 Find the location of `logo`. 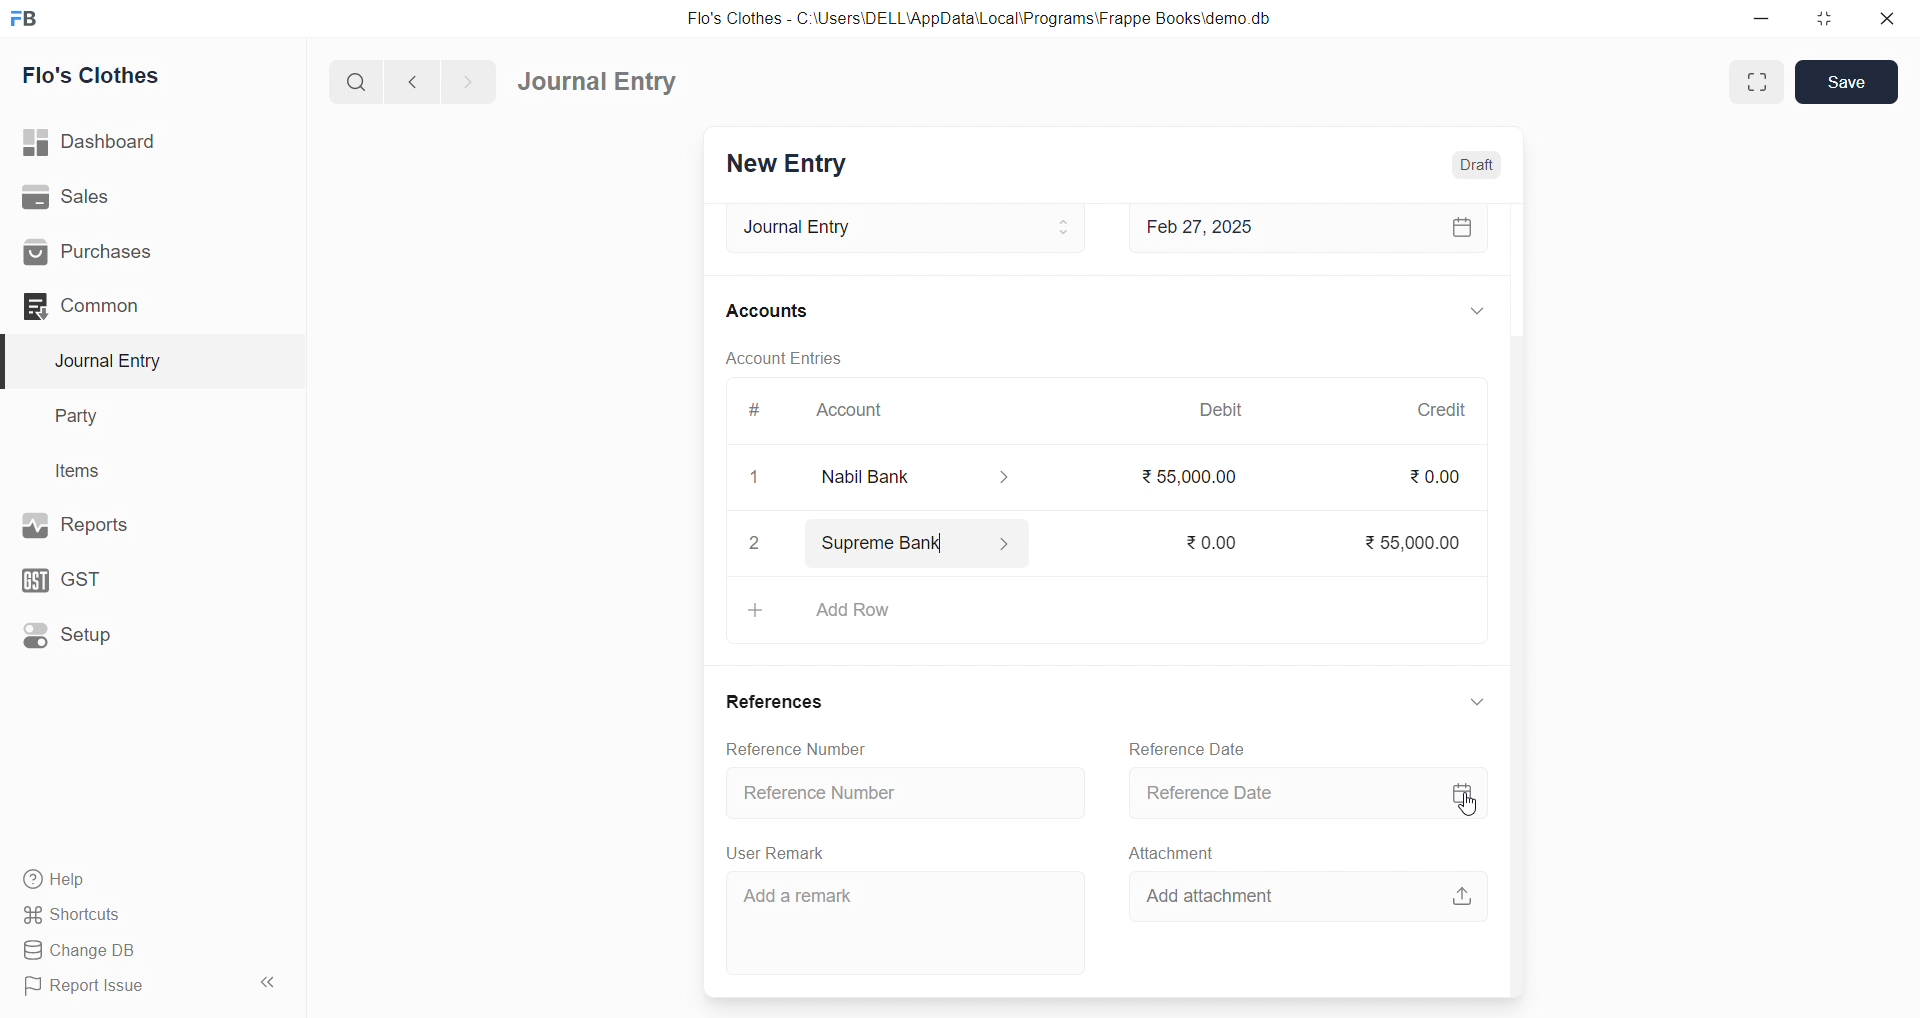

logo is located at coordinates (31, 17).